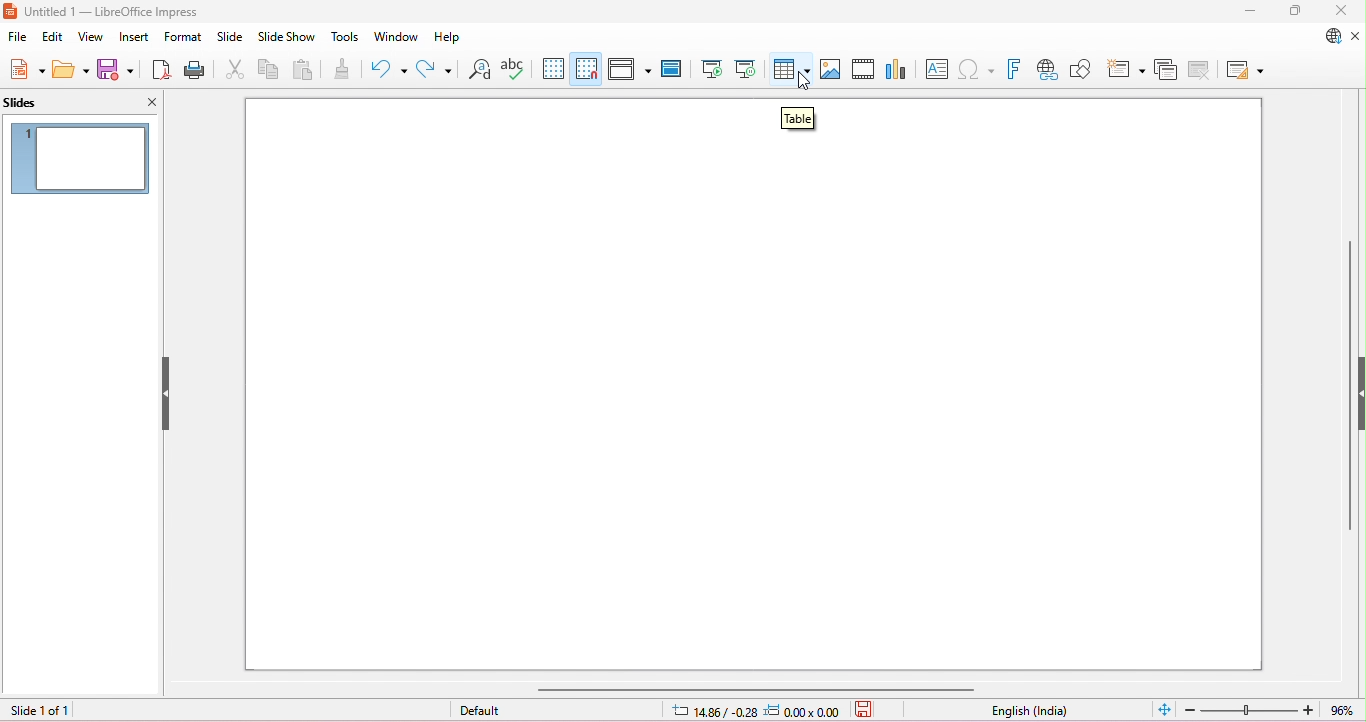 The height and width of the screenshot is (722, 1366). What do you see at coordinates (978, 68) in the screenshot?
I see `insert special characters` at bounding box center [978, 68].